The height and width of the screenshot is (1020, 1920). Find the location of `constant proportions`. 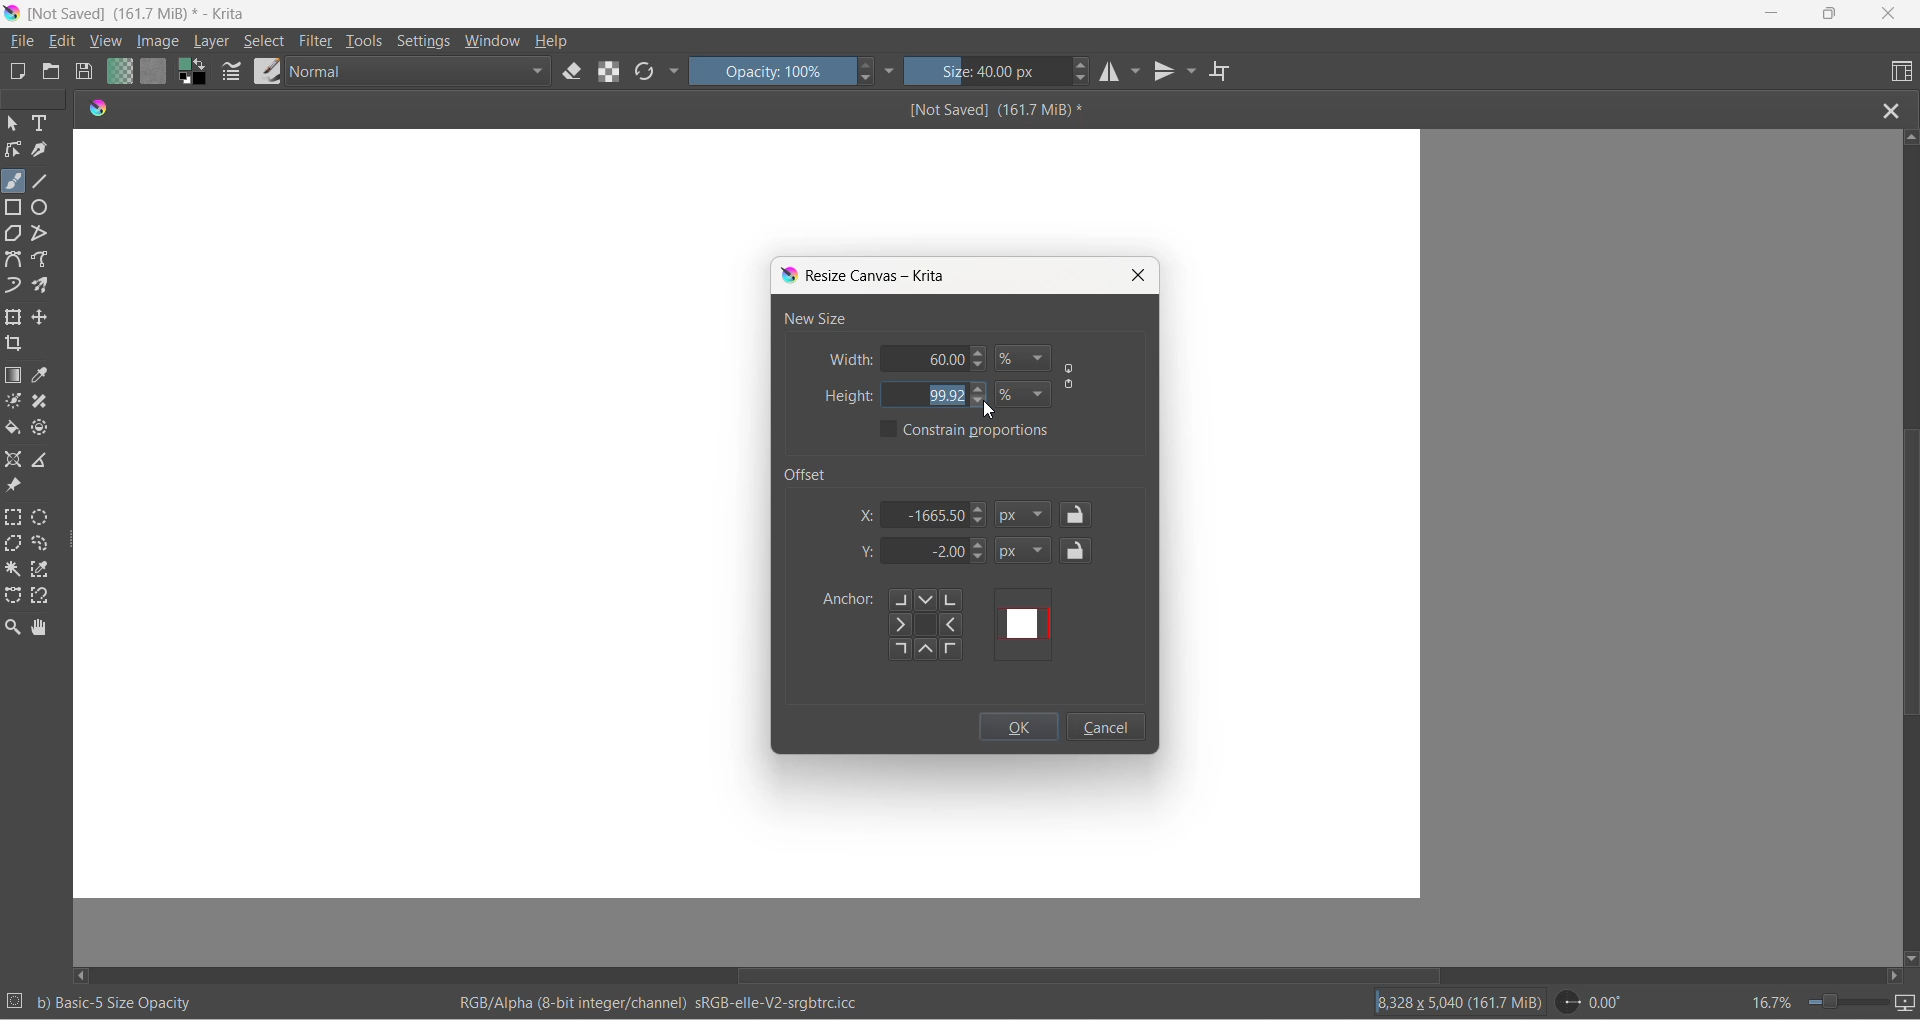

constant proportions is located at coordinates (983, 430).